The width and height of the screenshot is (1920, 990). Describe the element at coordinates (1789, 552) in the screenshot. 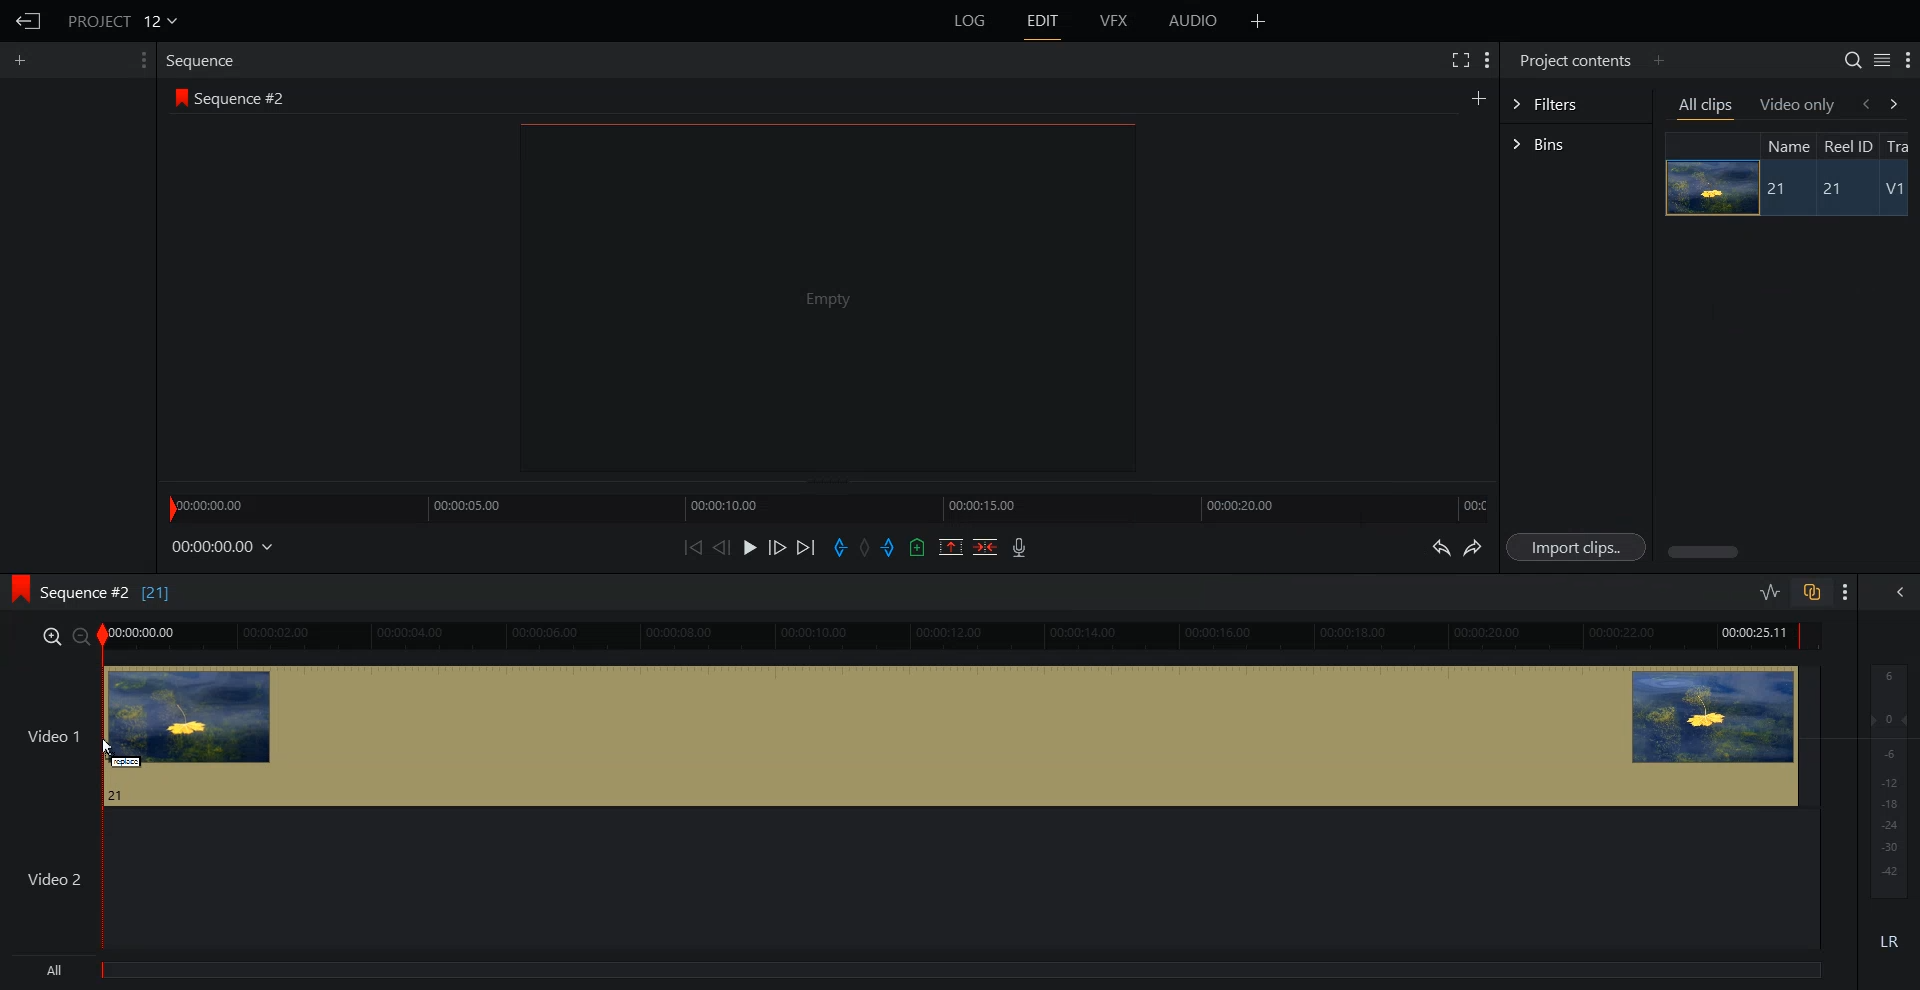

I see `Horizontal Scroll bar` at that location.